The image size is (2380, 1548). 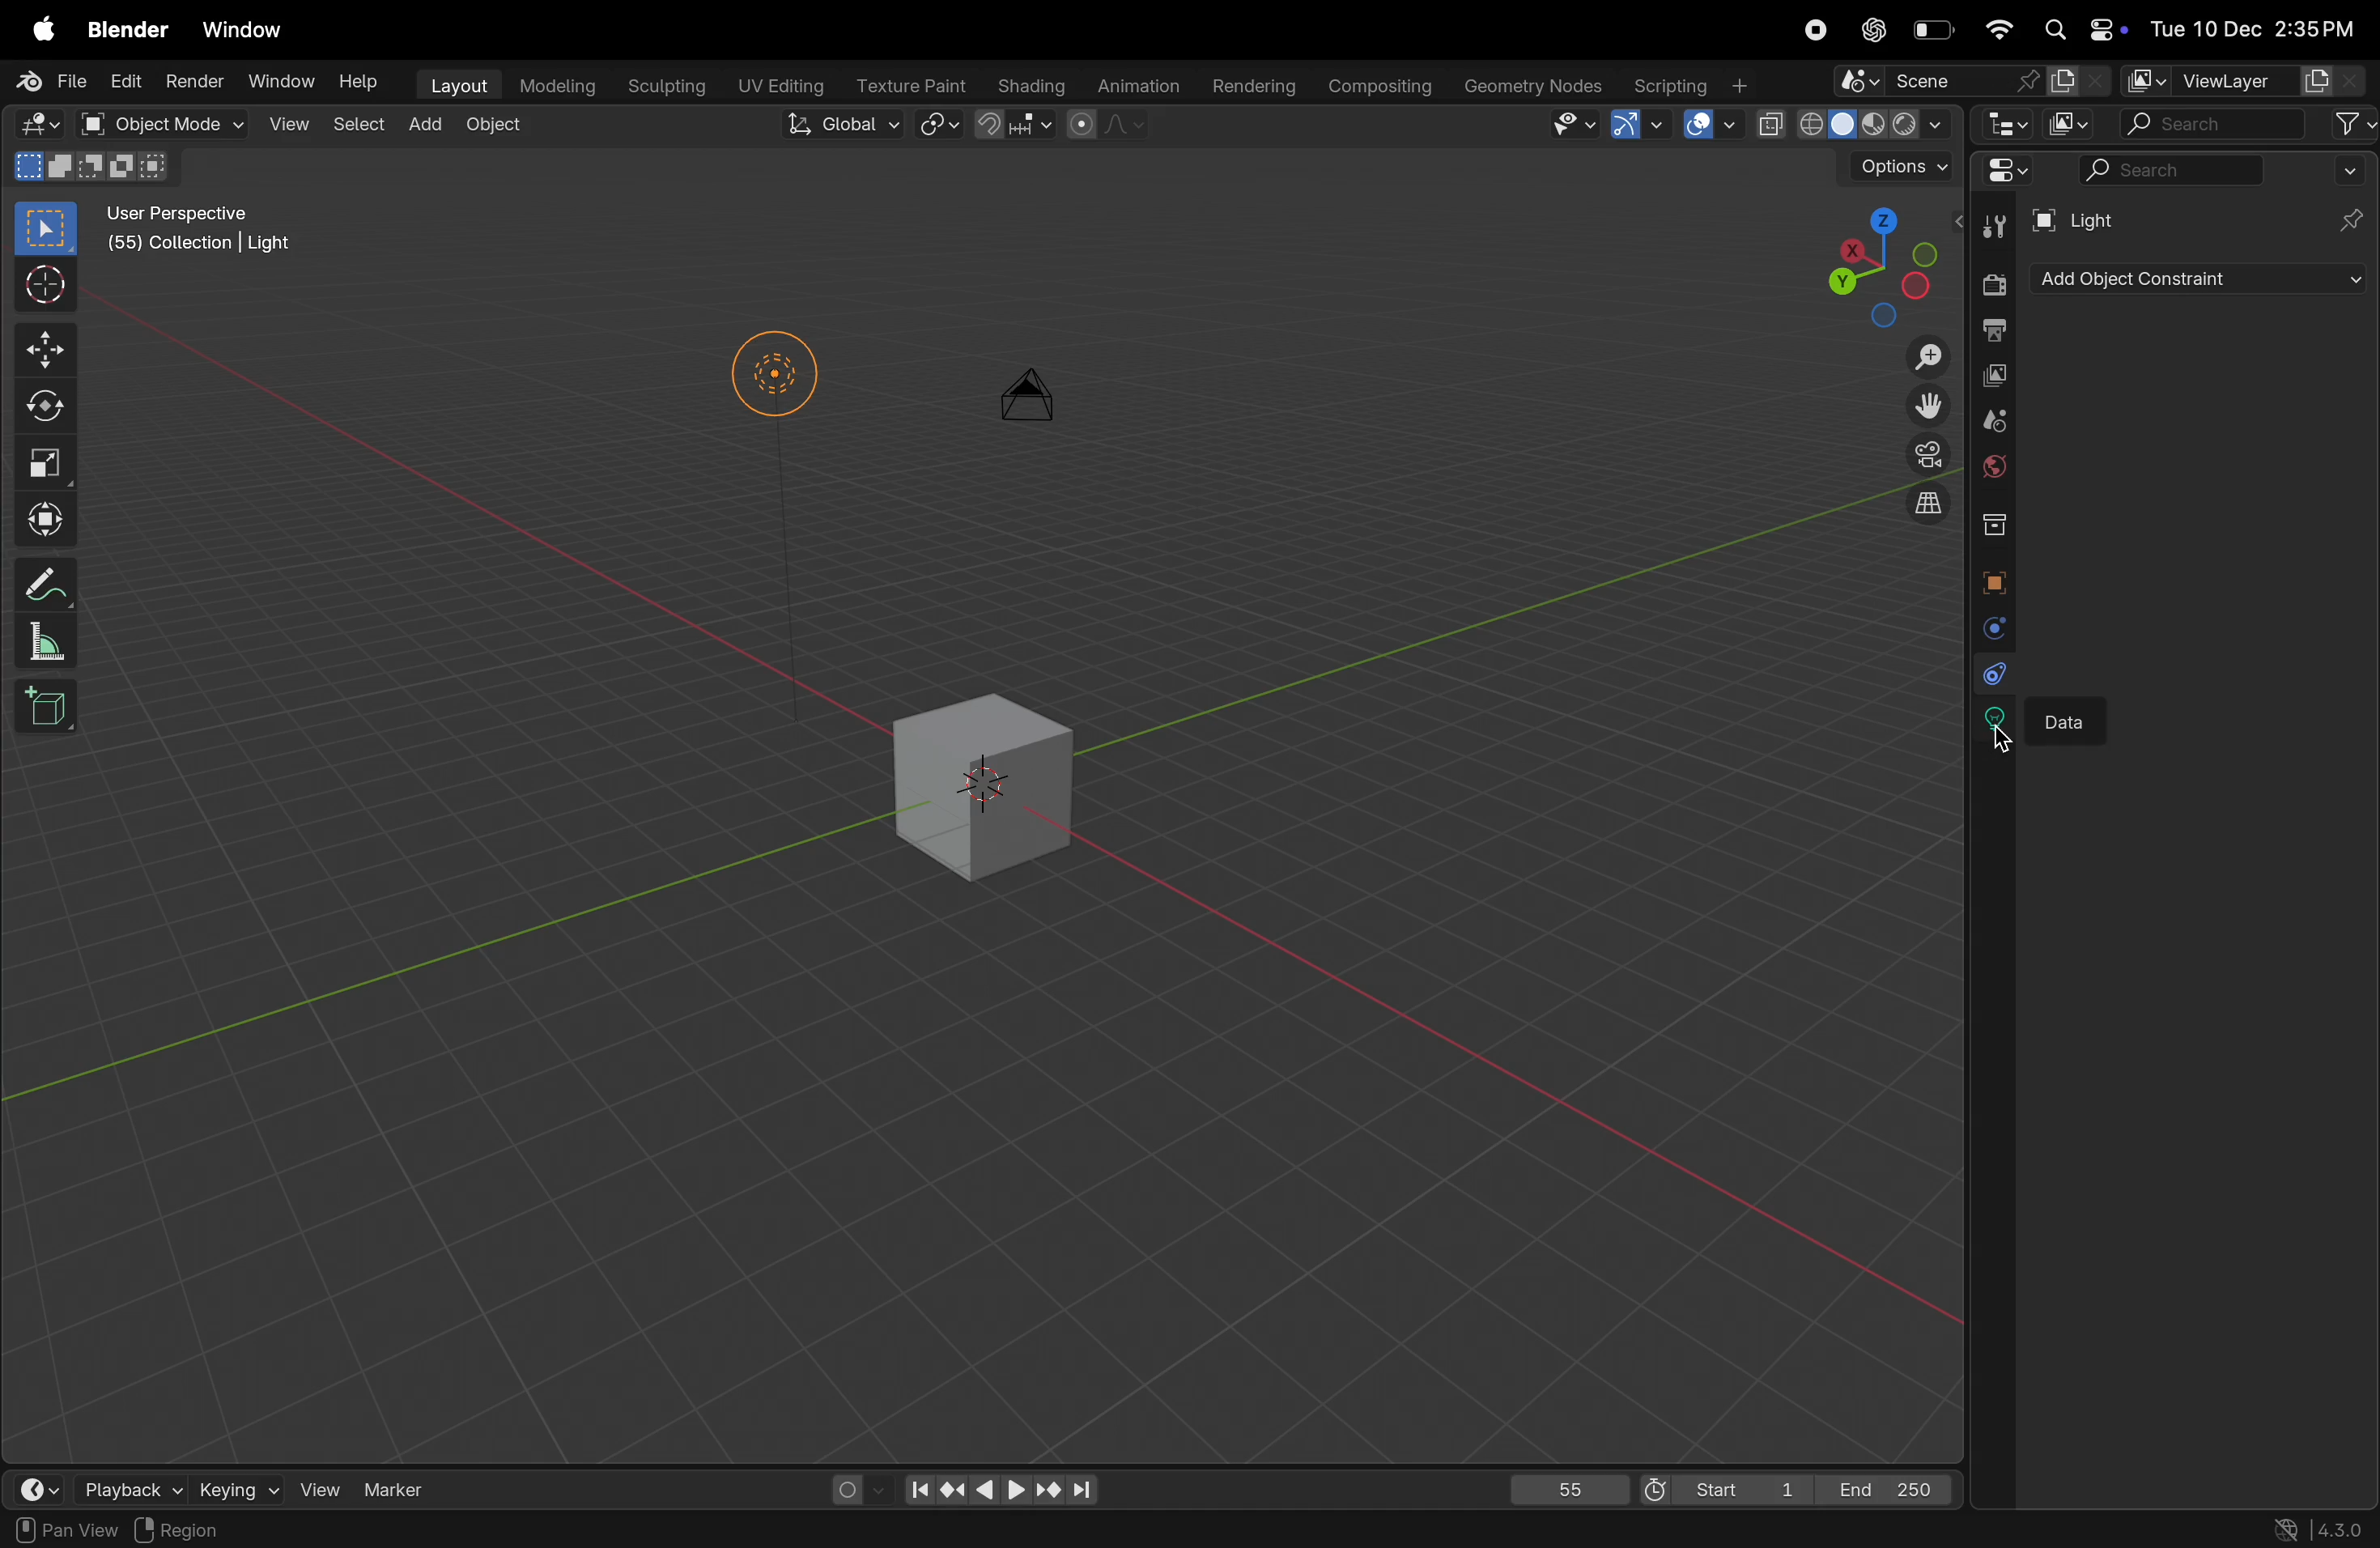 What do you see at coordinates (322, 1487) in the screenshot?
I see `view` at bounding box center [322, 1487].